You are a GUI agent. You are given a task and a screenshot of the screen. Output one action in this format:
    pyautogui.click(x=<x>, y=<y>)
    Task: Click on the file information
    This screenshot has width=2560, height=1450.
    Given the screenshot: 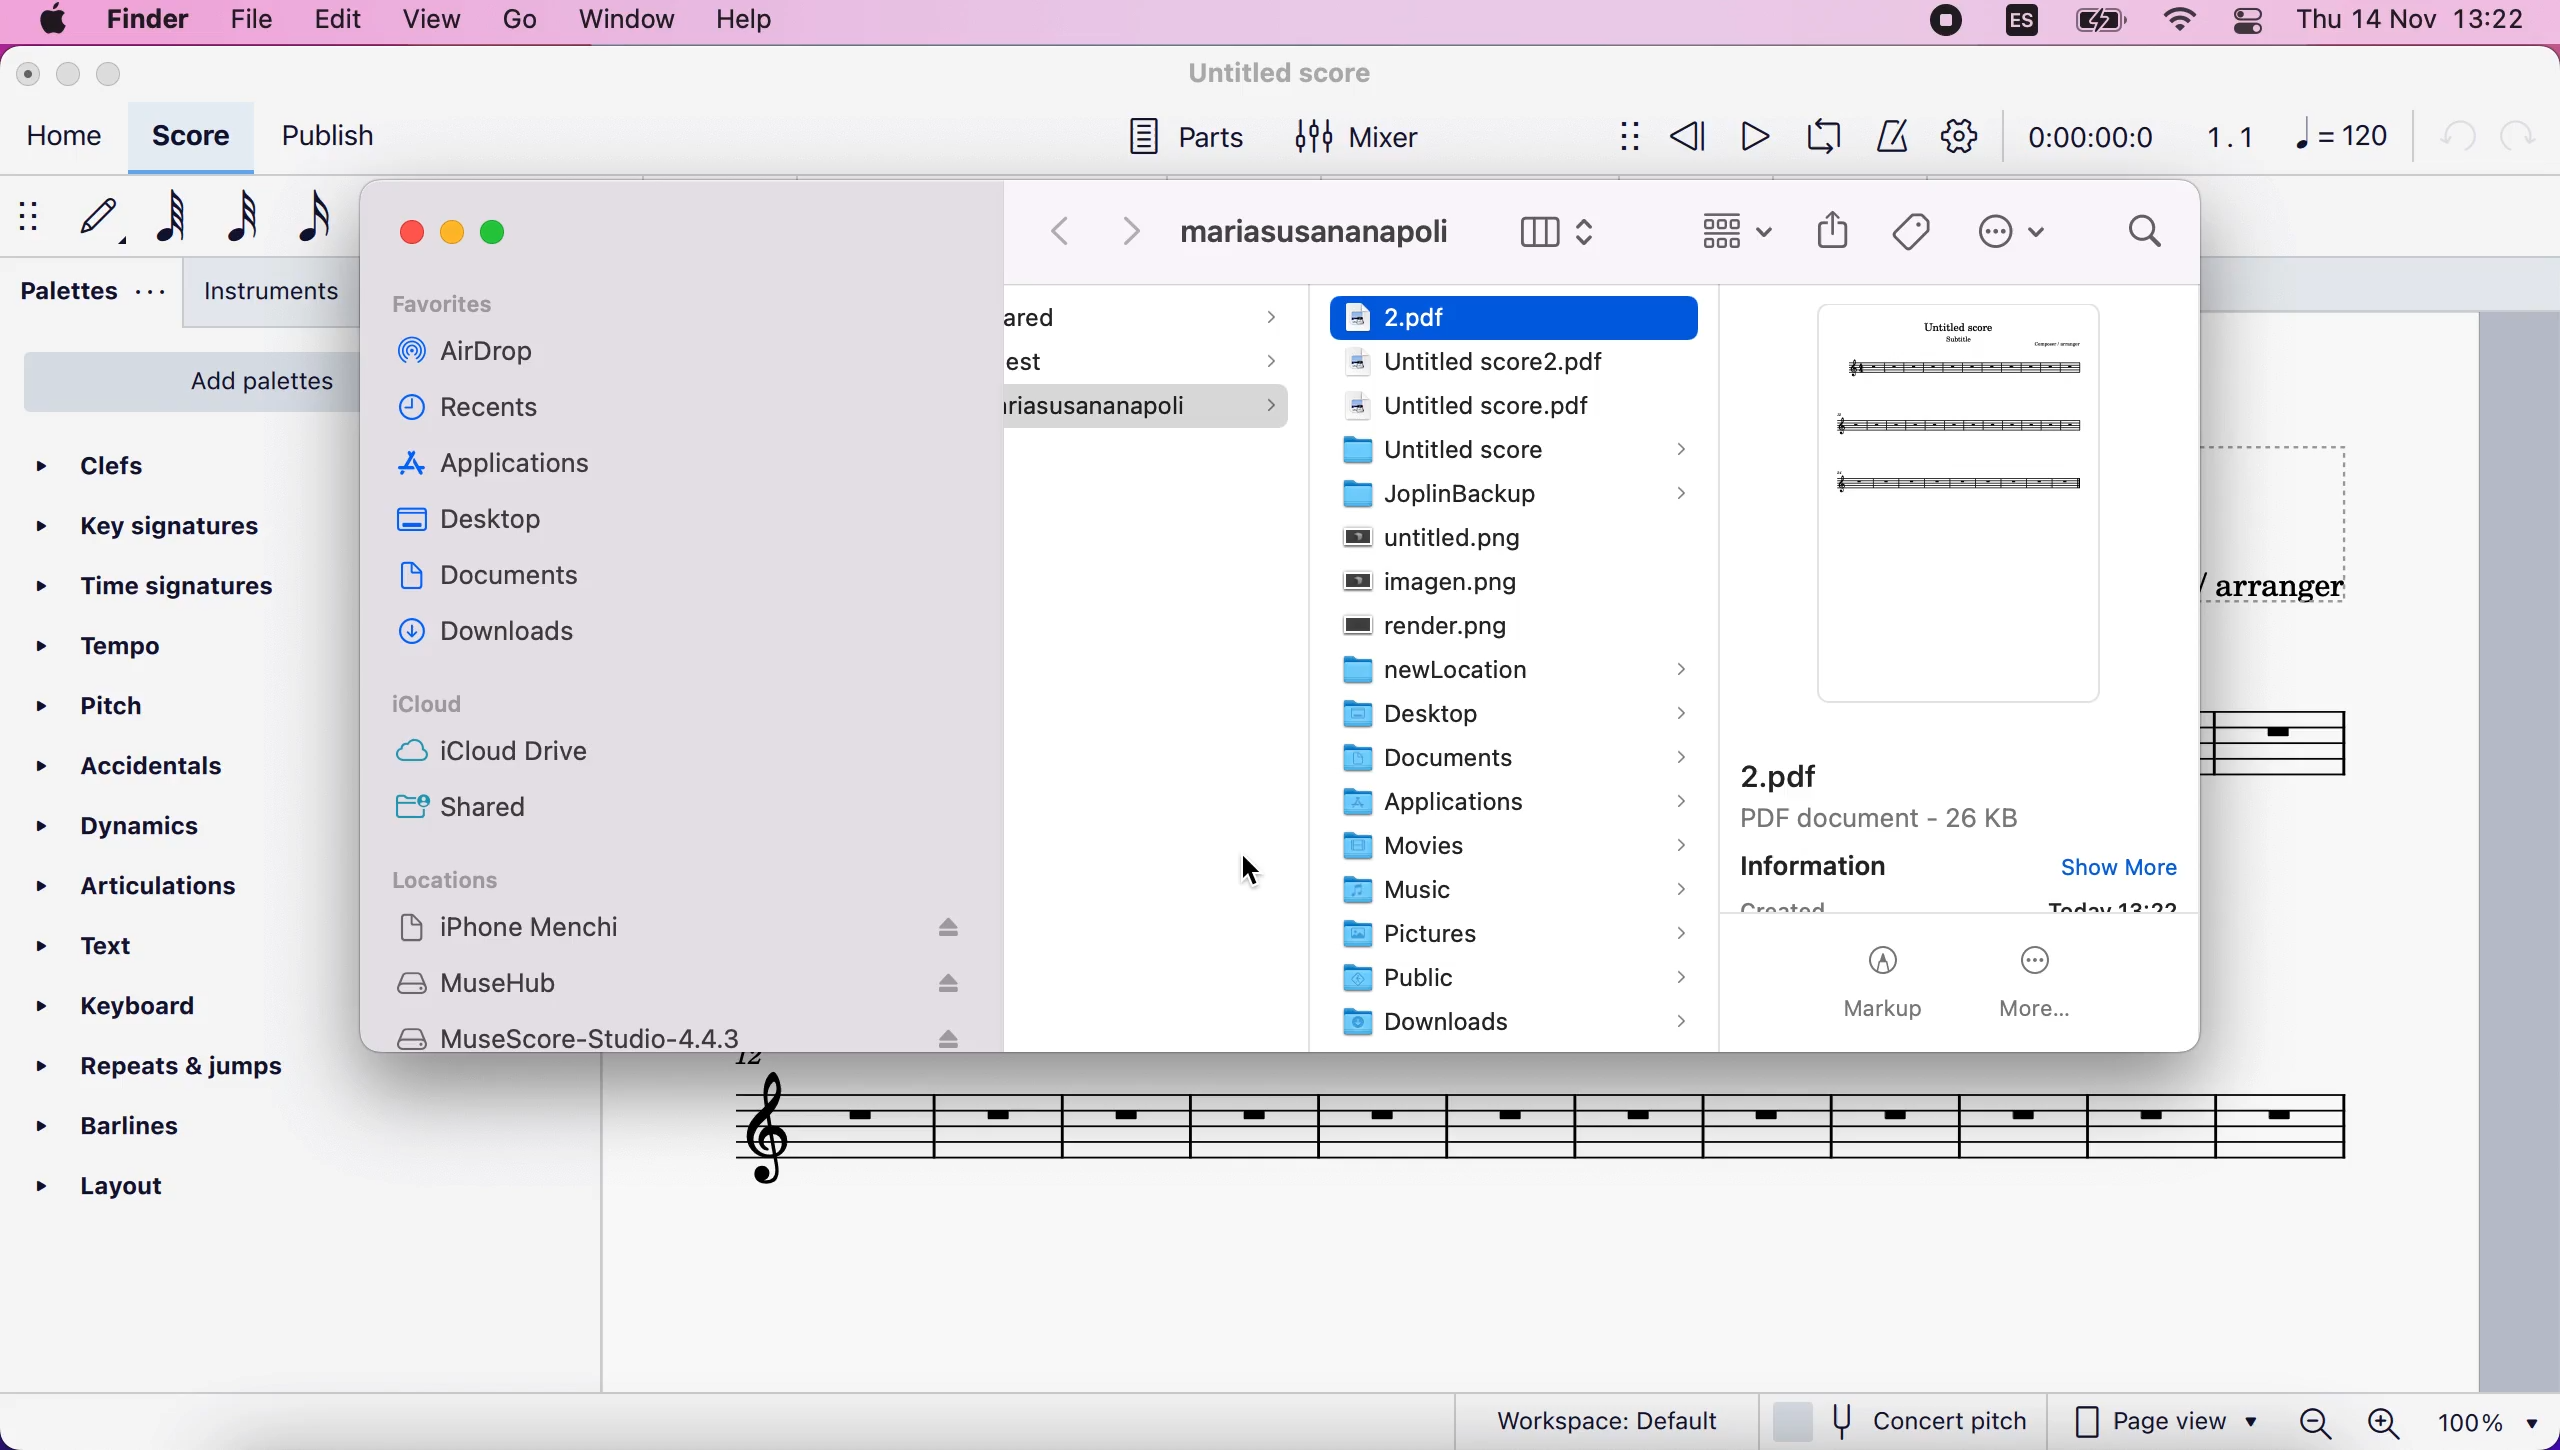 What is the action you would take?
    pyautogui.click(x=1959, y=882)
    